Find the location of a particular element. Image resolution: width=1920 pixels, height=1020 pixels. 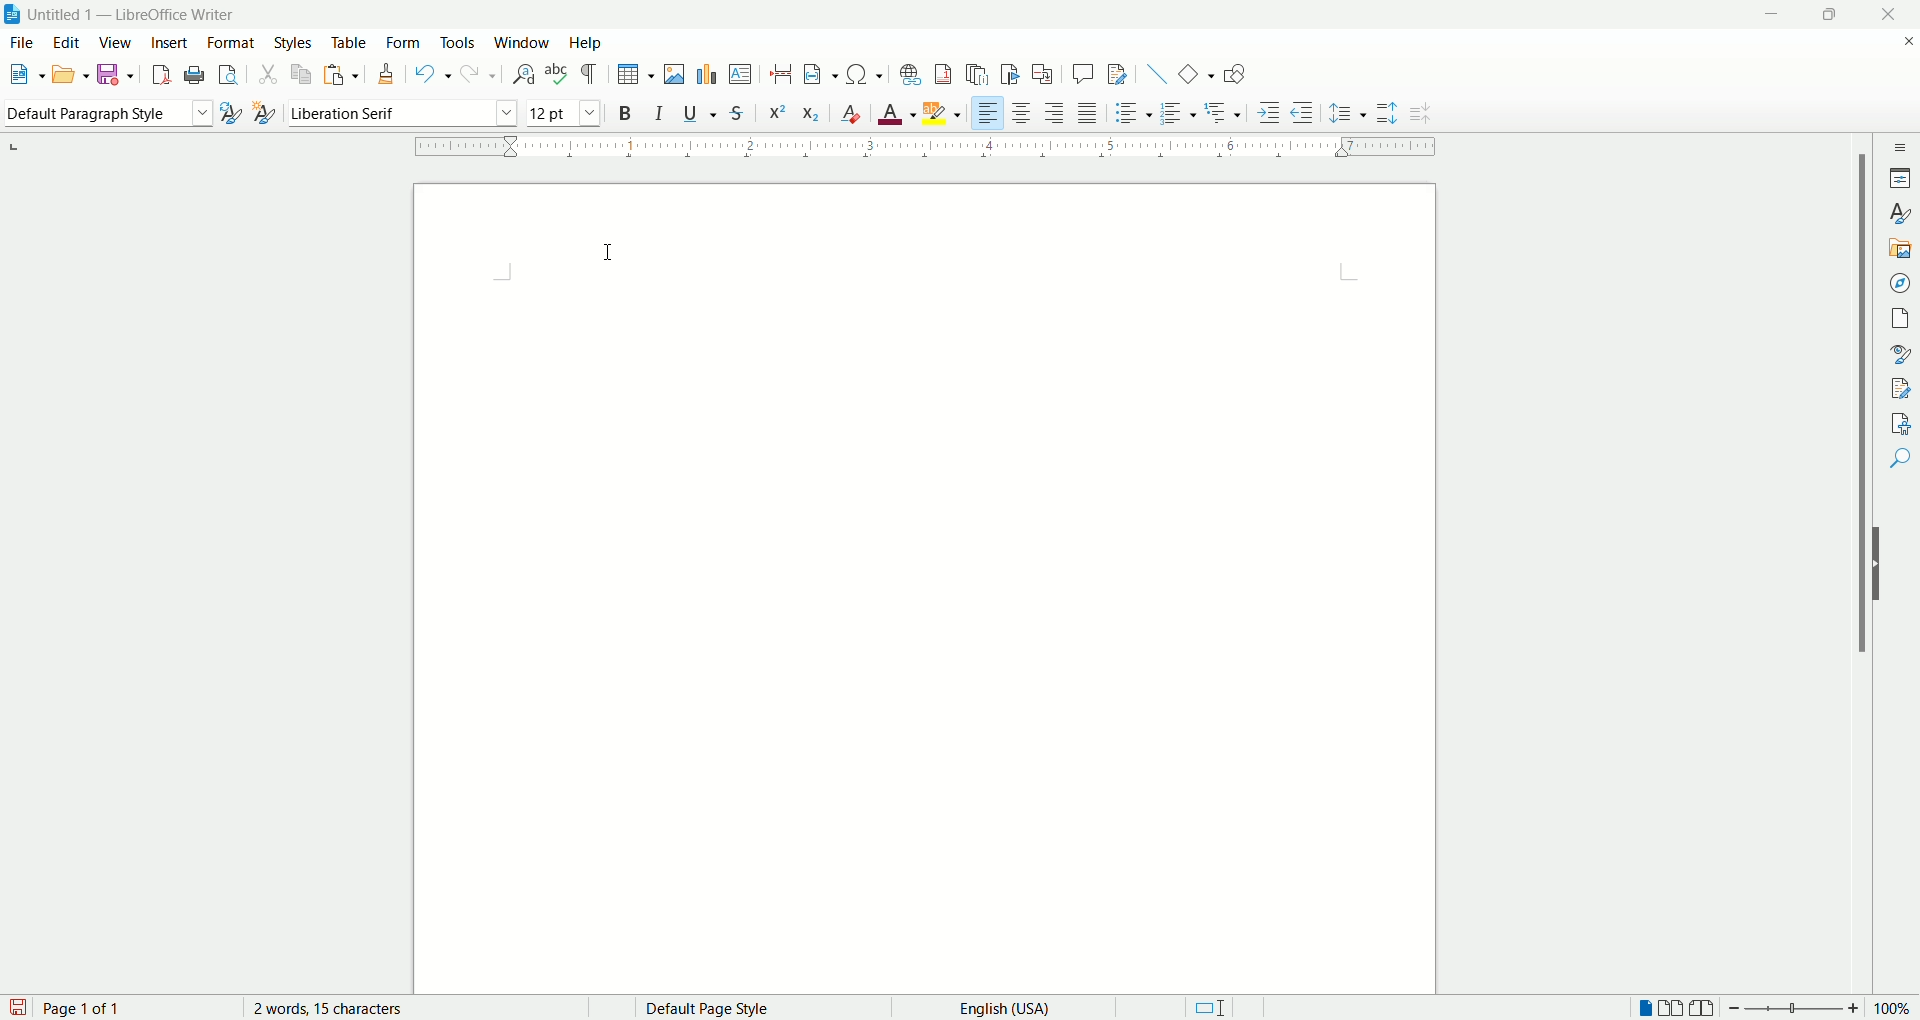

file is located at coordinates (23, 42).